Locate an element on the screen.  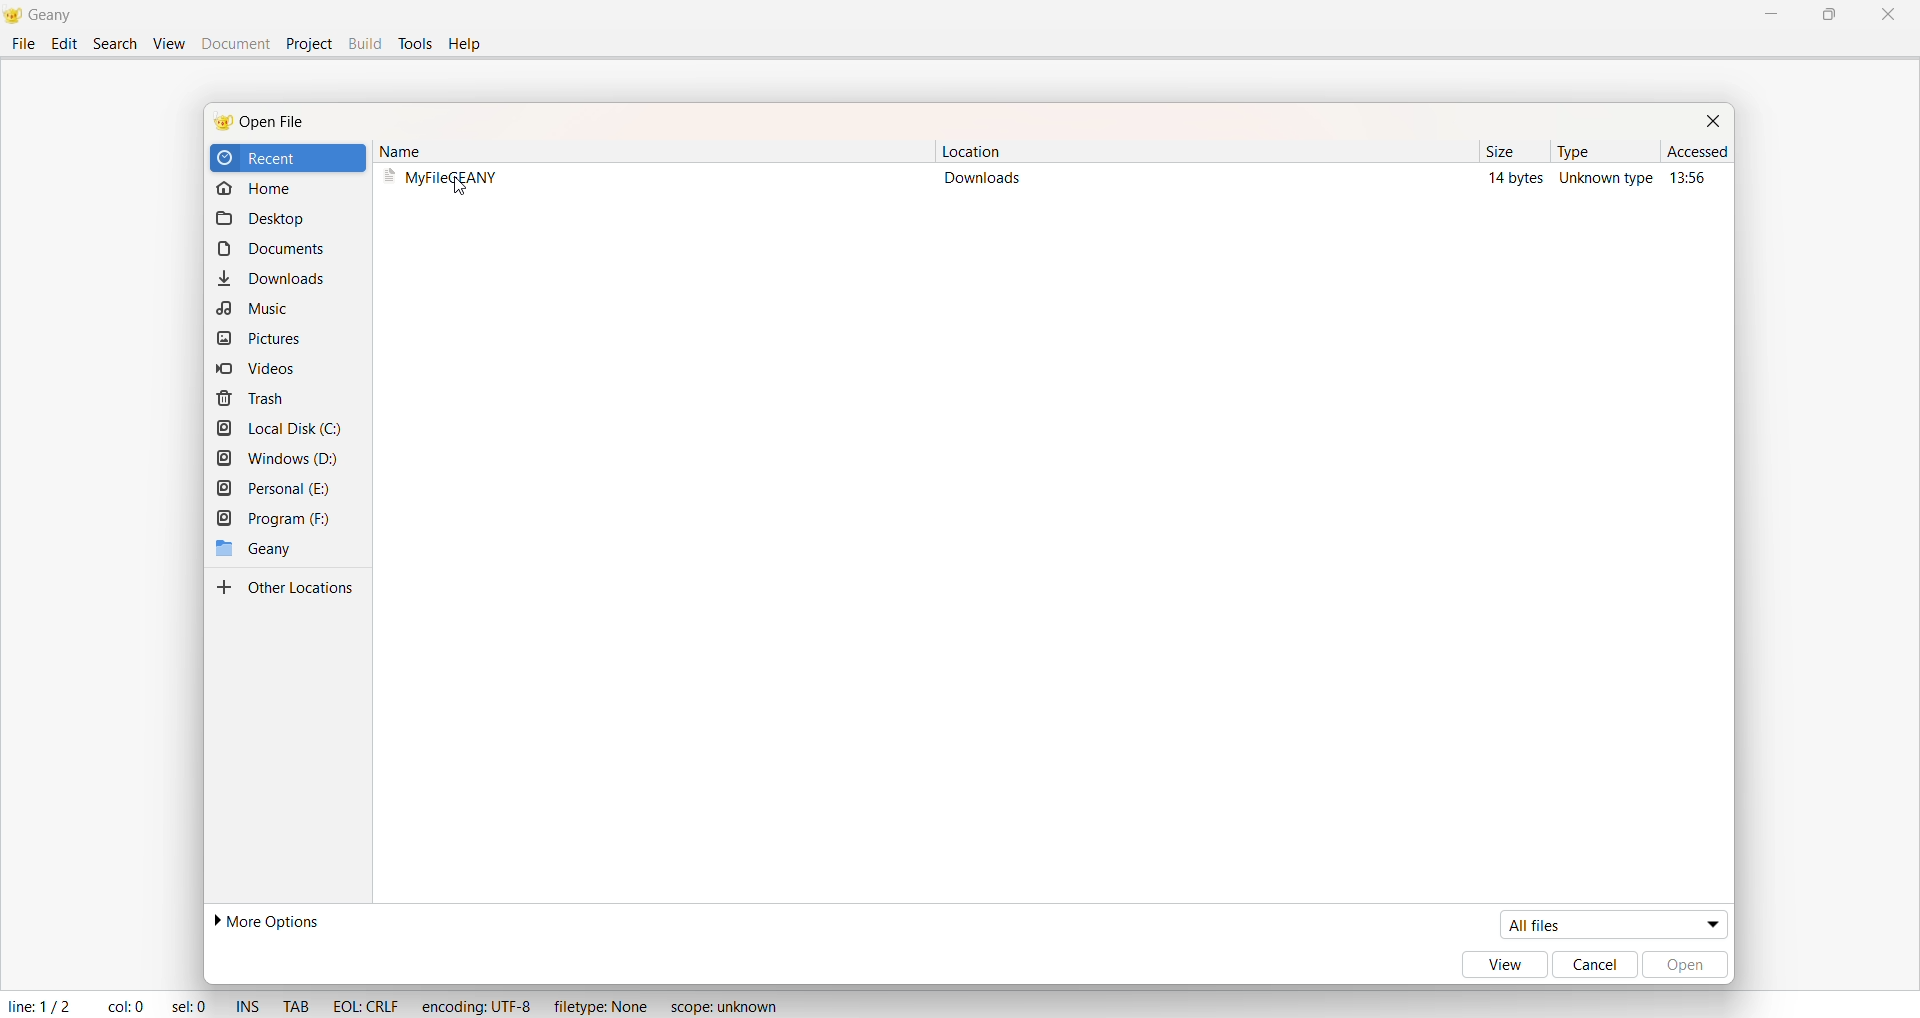
Program F is located at coordinates (273, 520).